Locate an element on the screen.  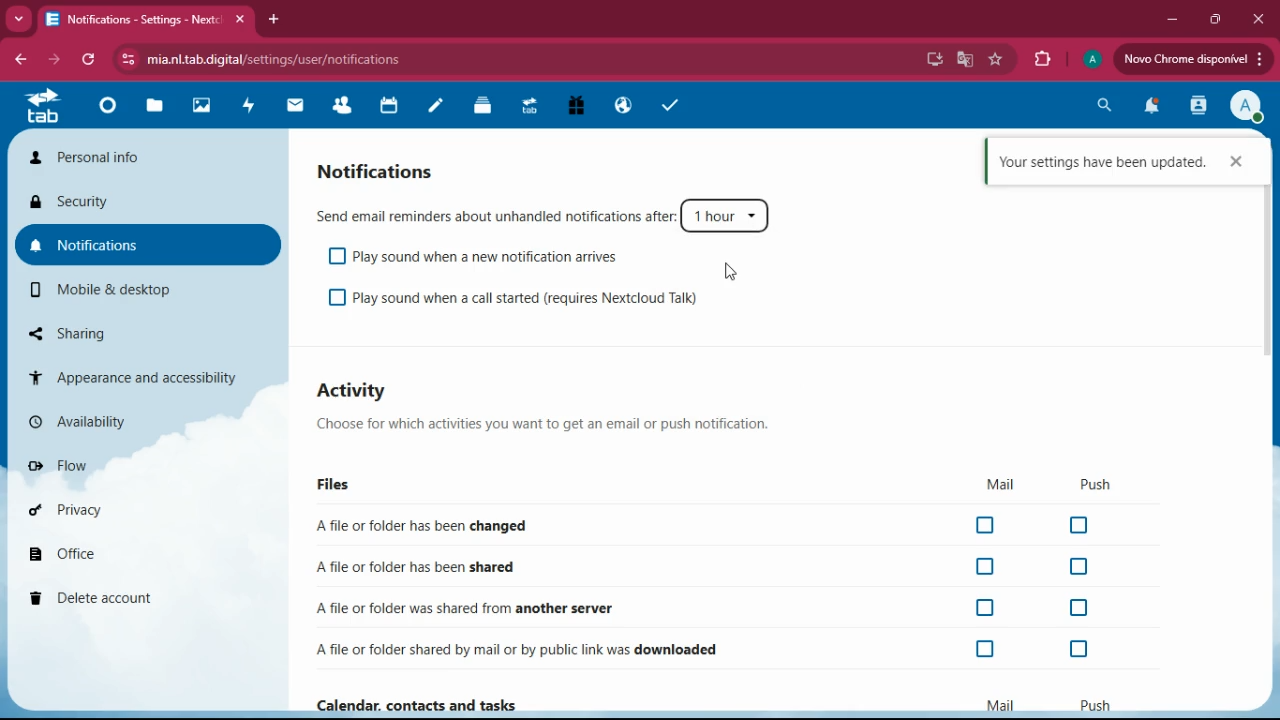
appearance is located at coordinates (137, 375).